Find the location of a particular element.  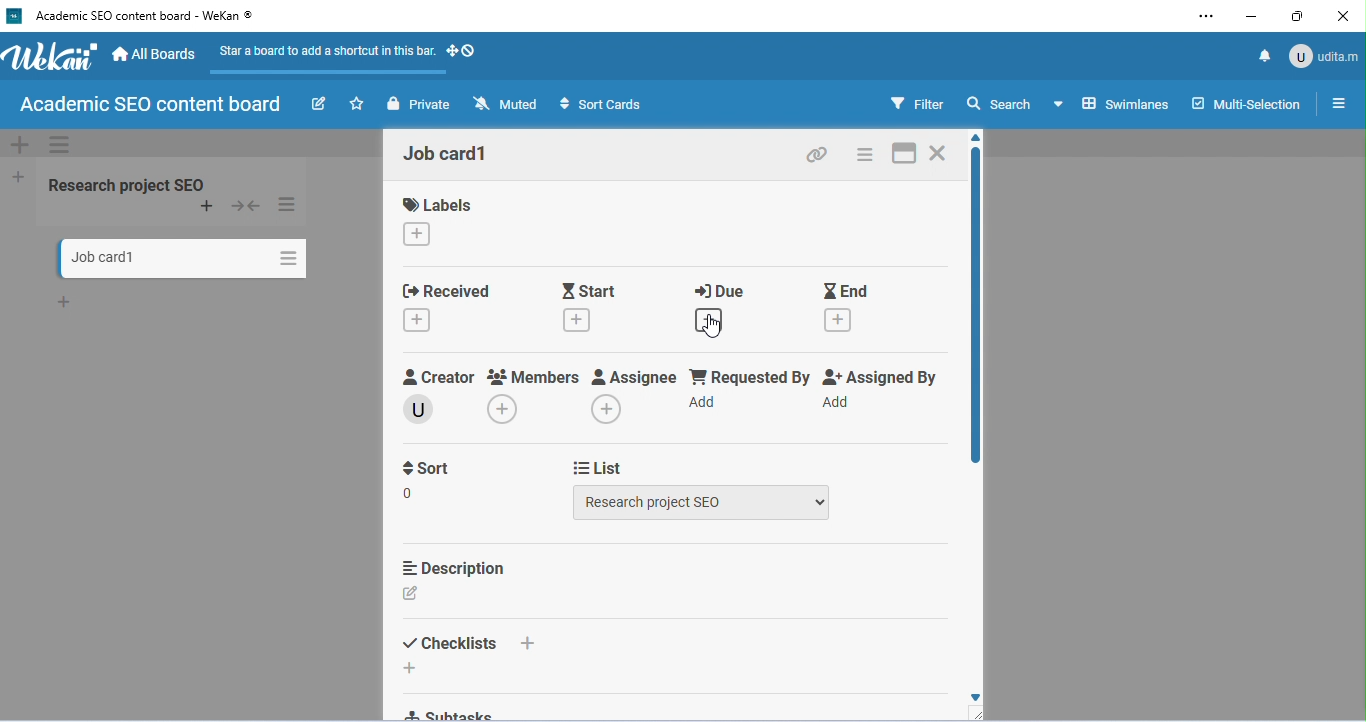

add requester is located at coordinates (706, 403).